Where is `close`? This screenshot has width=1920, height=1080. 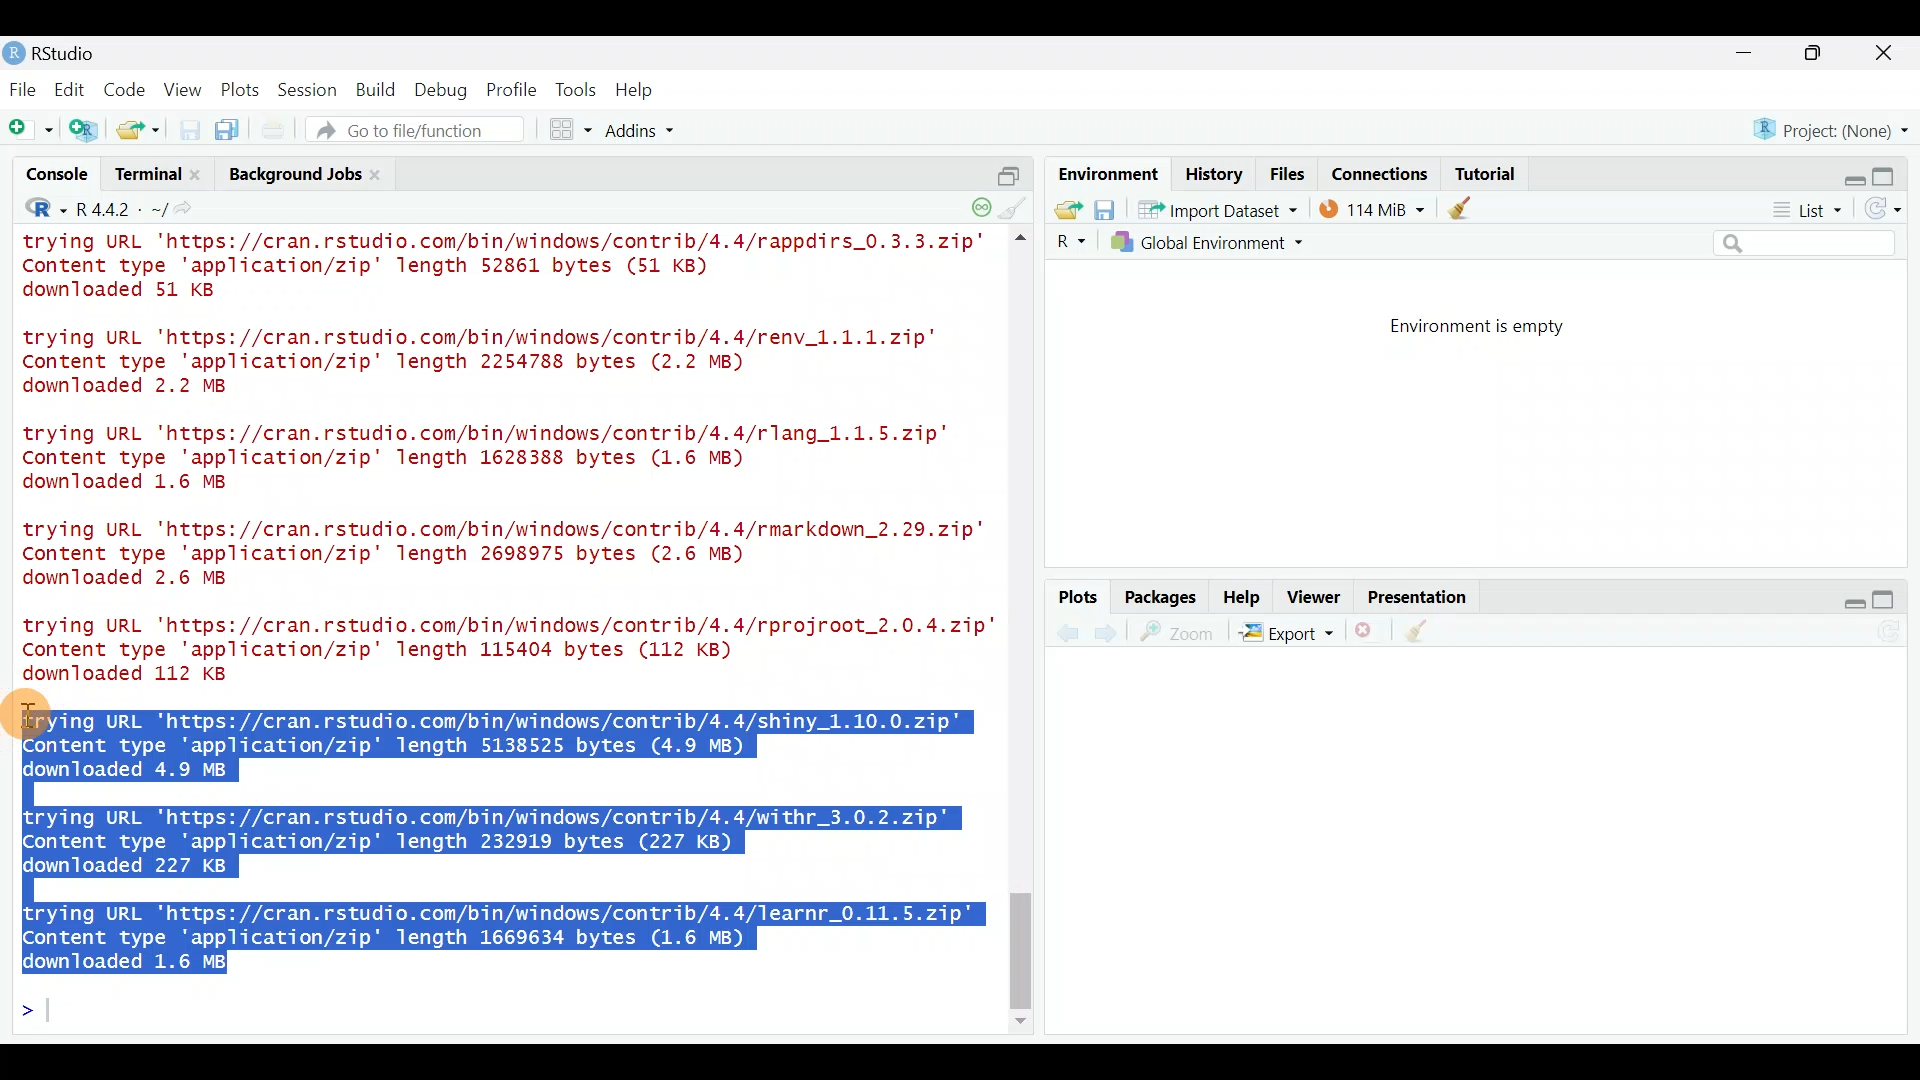 close is located at coordinates (1885, 56).